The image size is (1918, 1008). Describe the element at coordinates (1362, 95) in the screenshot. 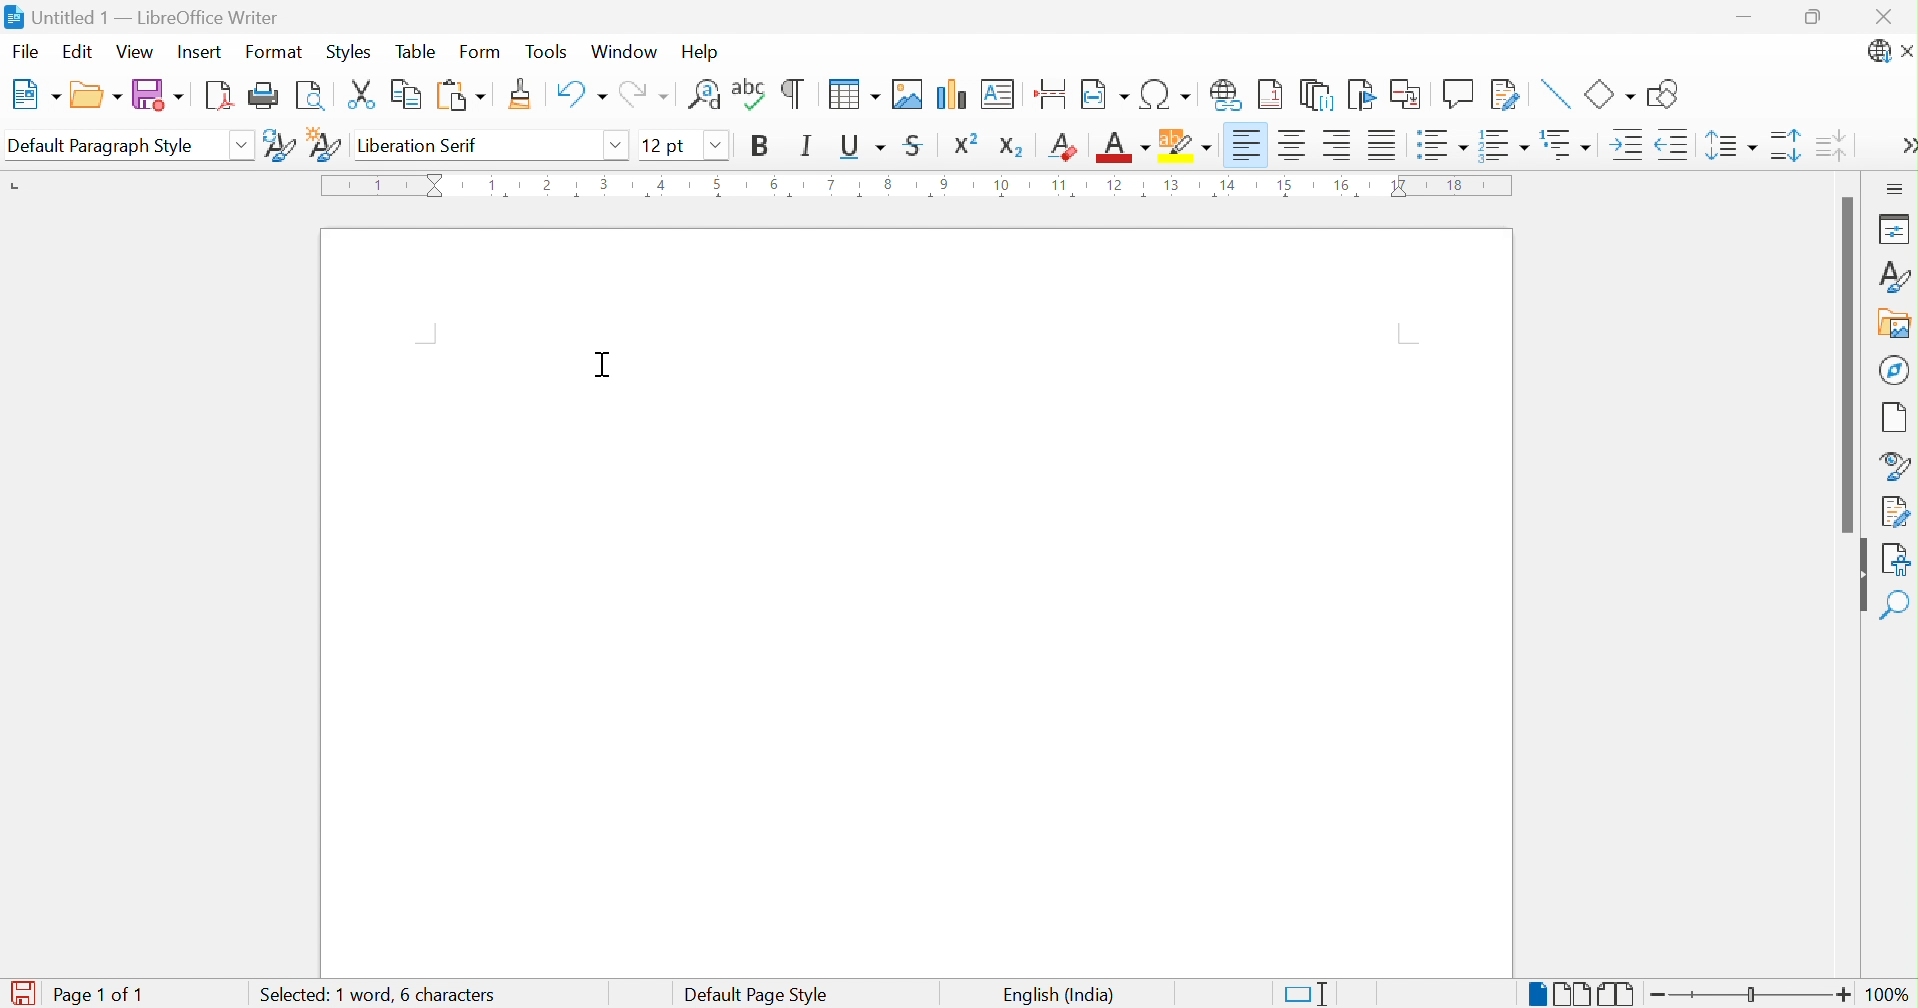

I see `Insert Bookmark` at that location.